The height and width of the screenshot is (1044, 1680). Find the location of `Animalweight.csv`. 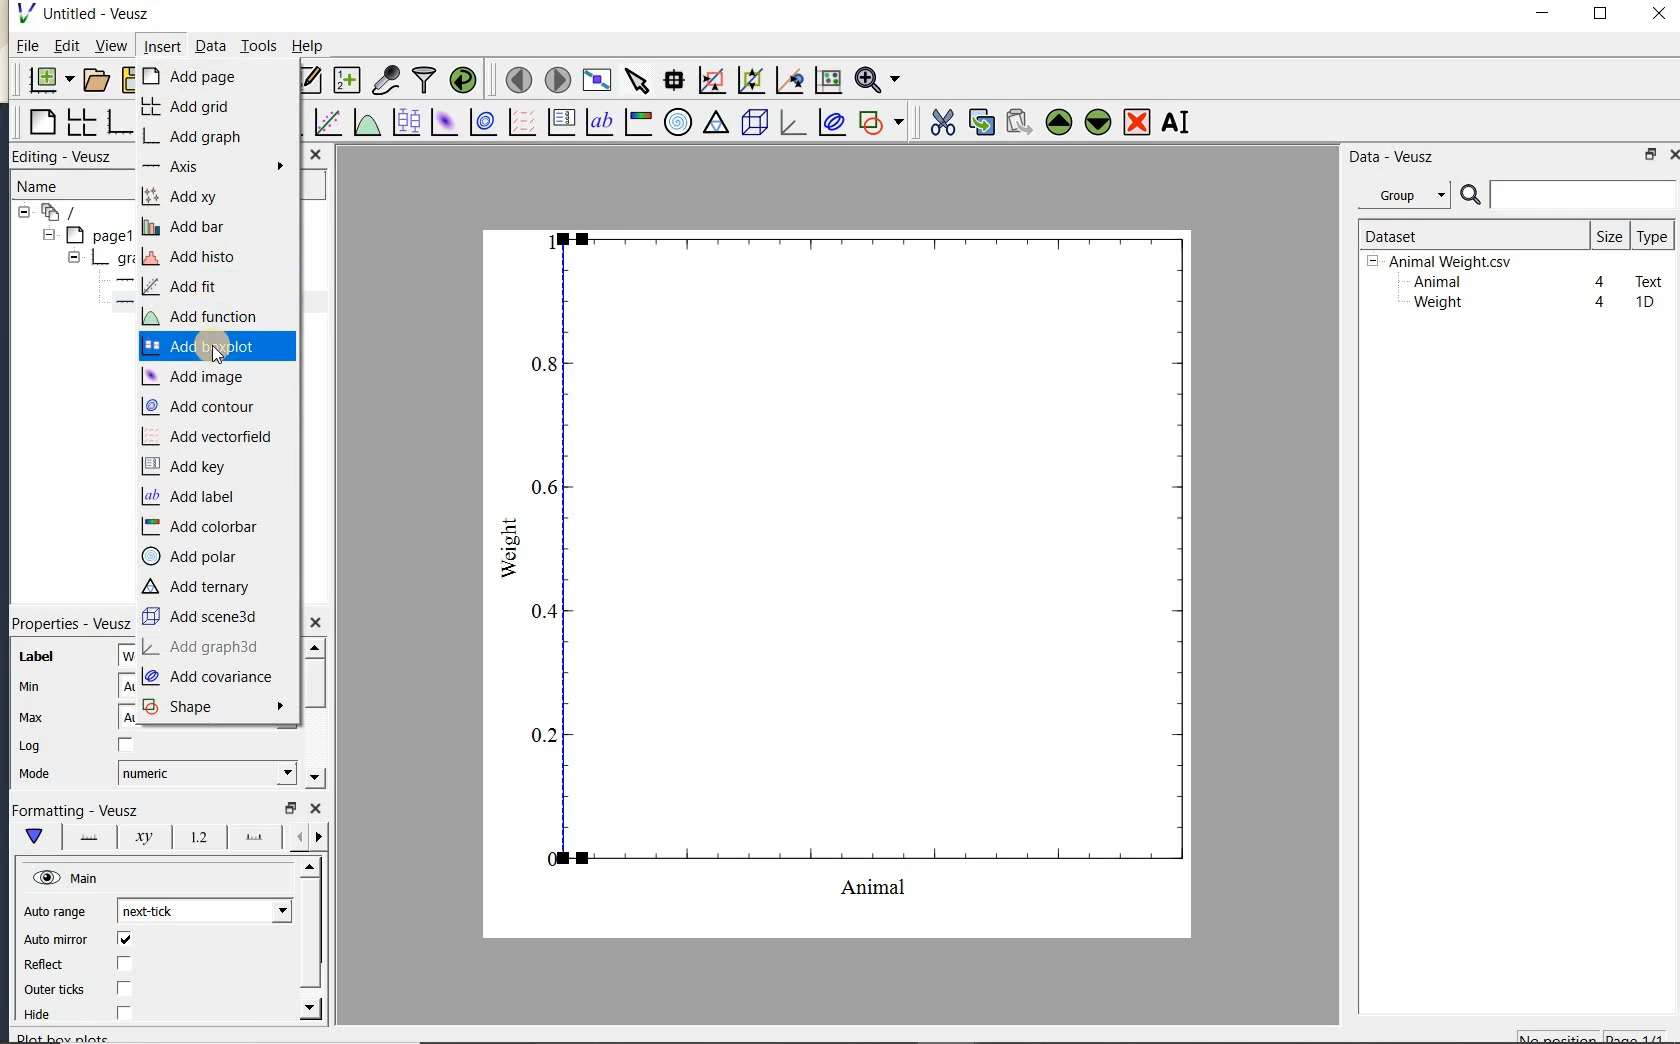

Animalweight.csv is located at coordinates (1444, 262).